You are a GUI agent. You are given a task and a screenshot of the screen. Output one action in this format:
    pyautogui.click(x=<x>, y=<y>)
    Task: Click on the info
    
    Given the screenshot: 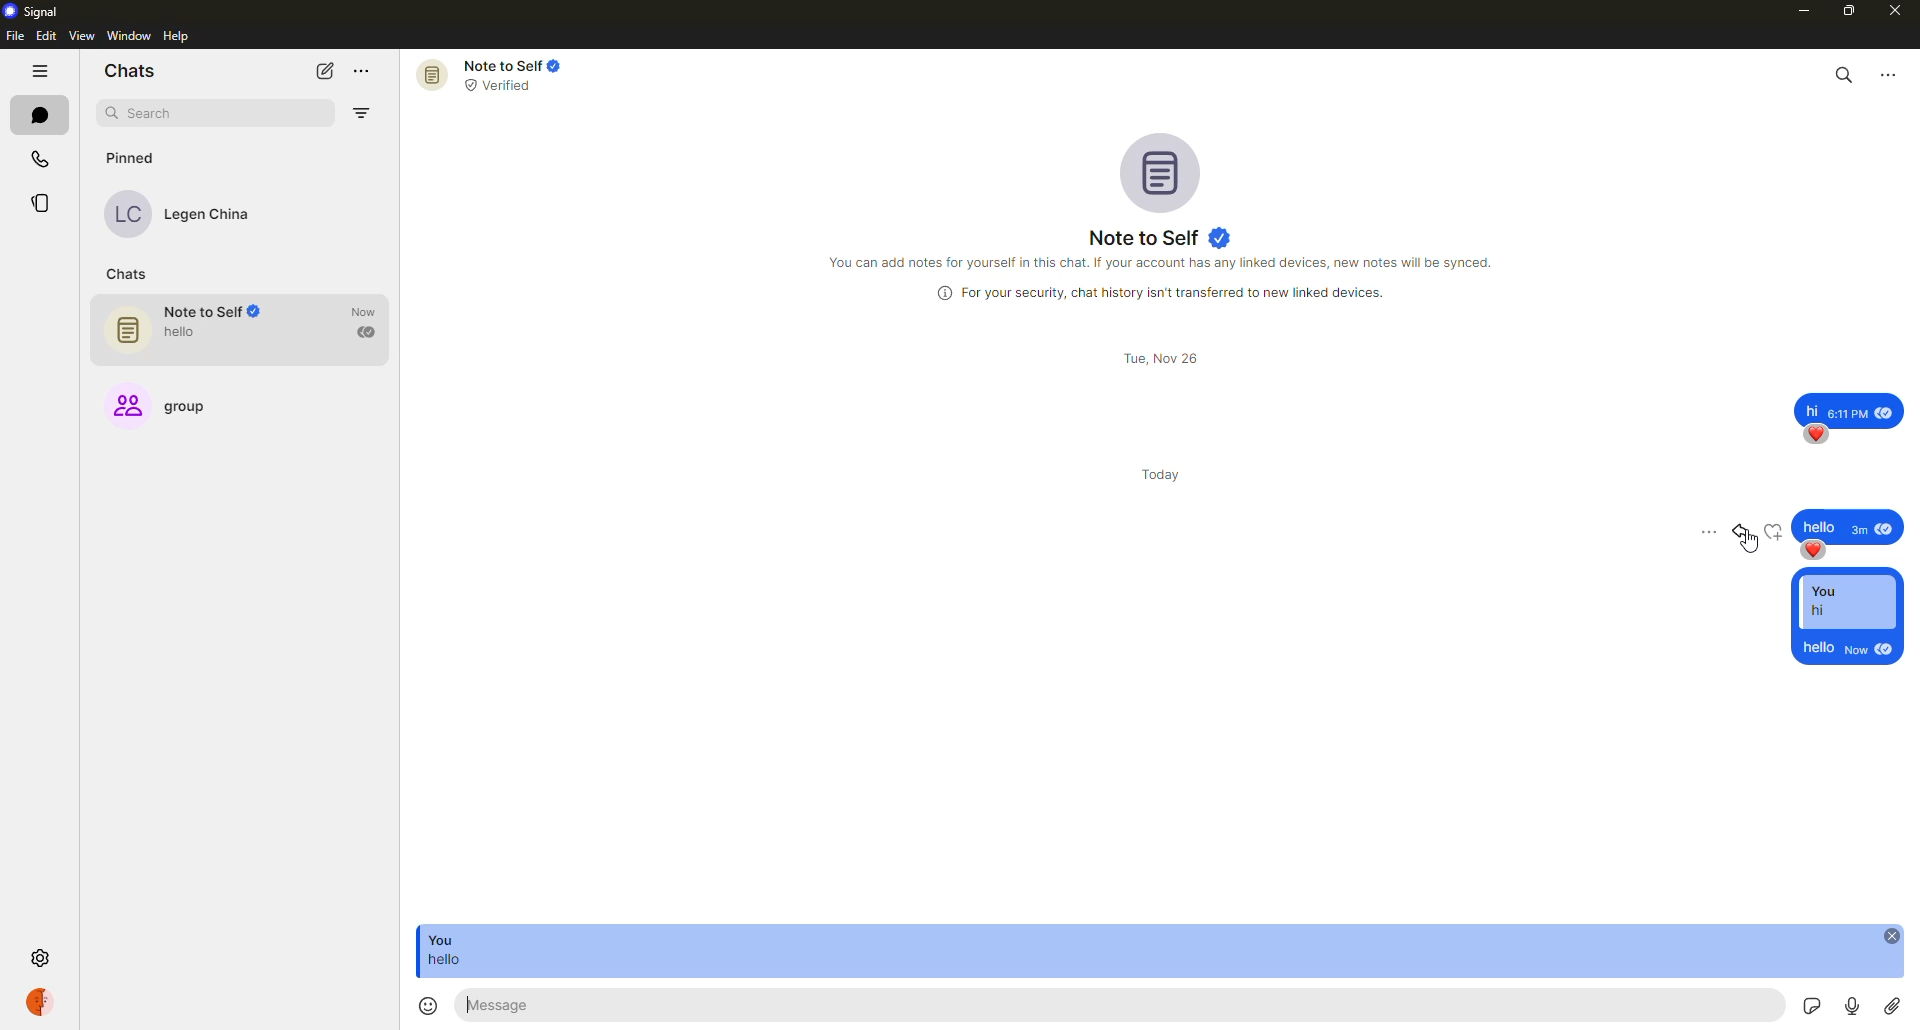 What is the action you would take?
    pyautogui.click(x=1167, y=263)
    